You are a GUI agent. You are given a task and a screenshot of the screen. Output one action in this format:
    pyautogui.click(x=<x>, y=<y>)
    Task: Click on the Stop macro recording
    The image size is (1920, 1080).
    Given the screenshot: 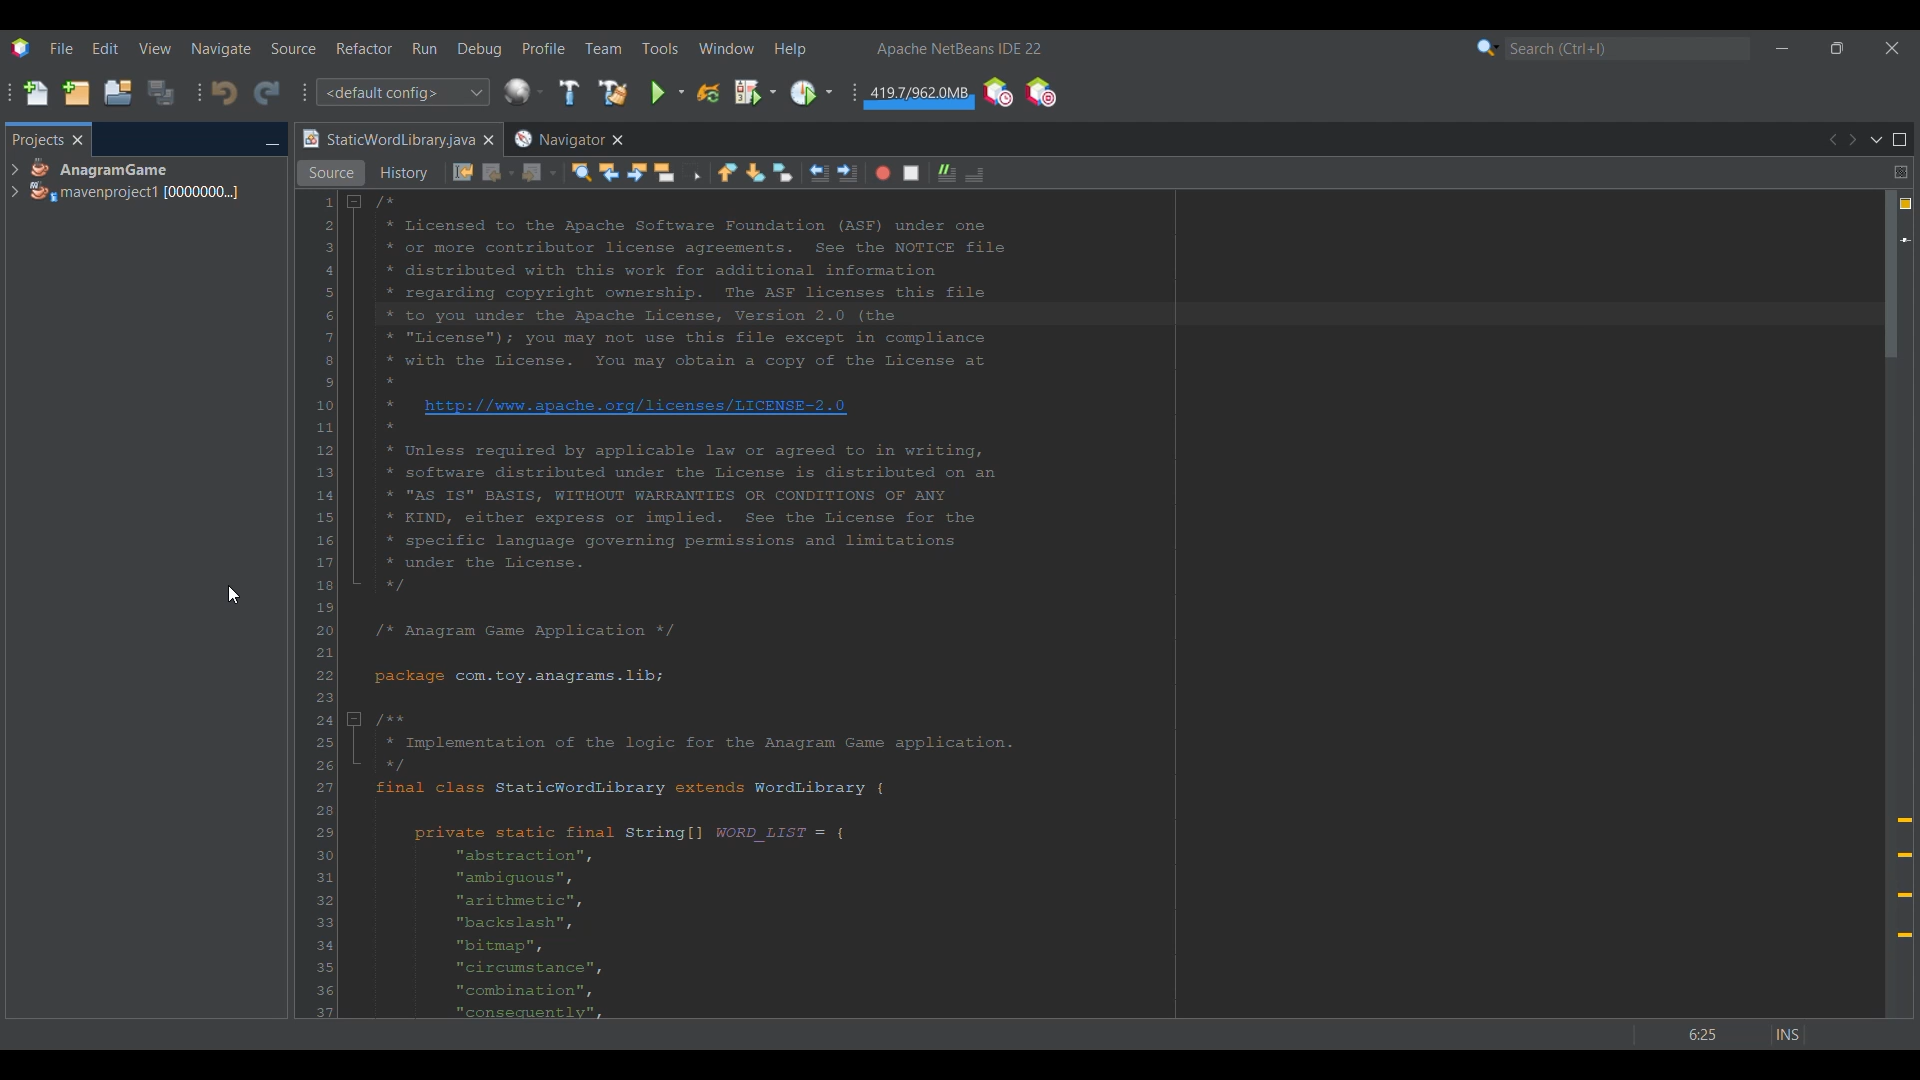 What is the action you would take?
    pyautogui.click(x=911, y=173)
    